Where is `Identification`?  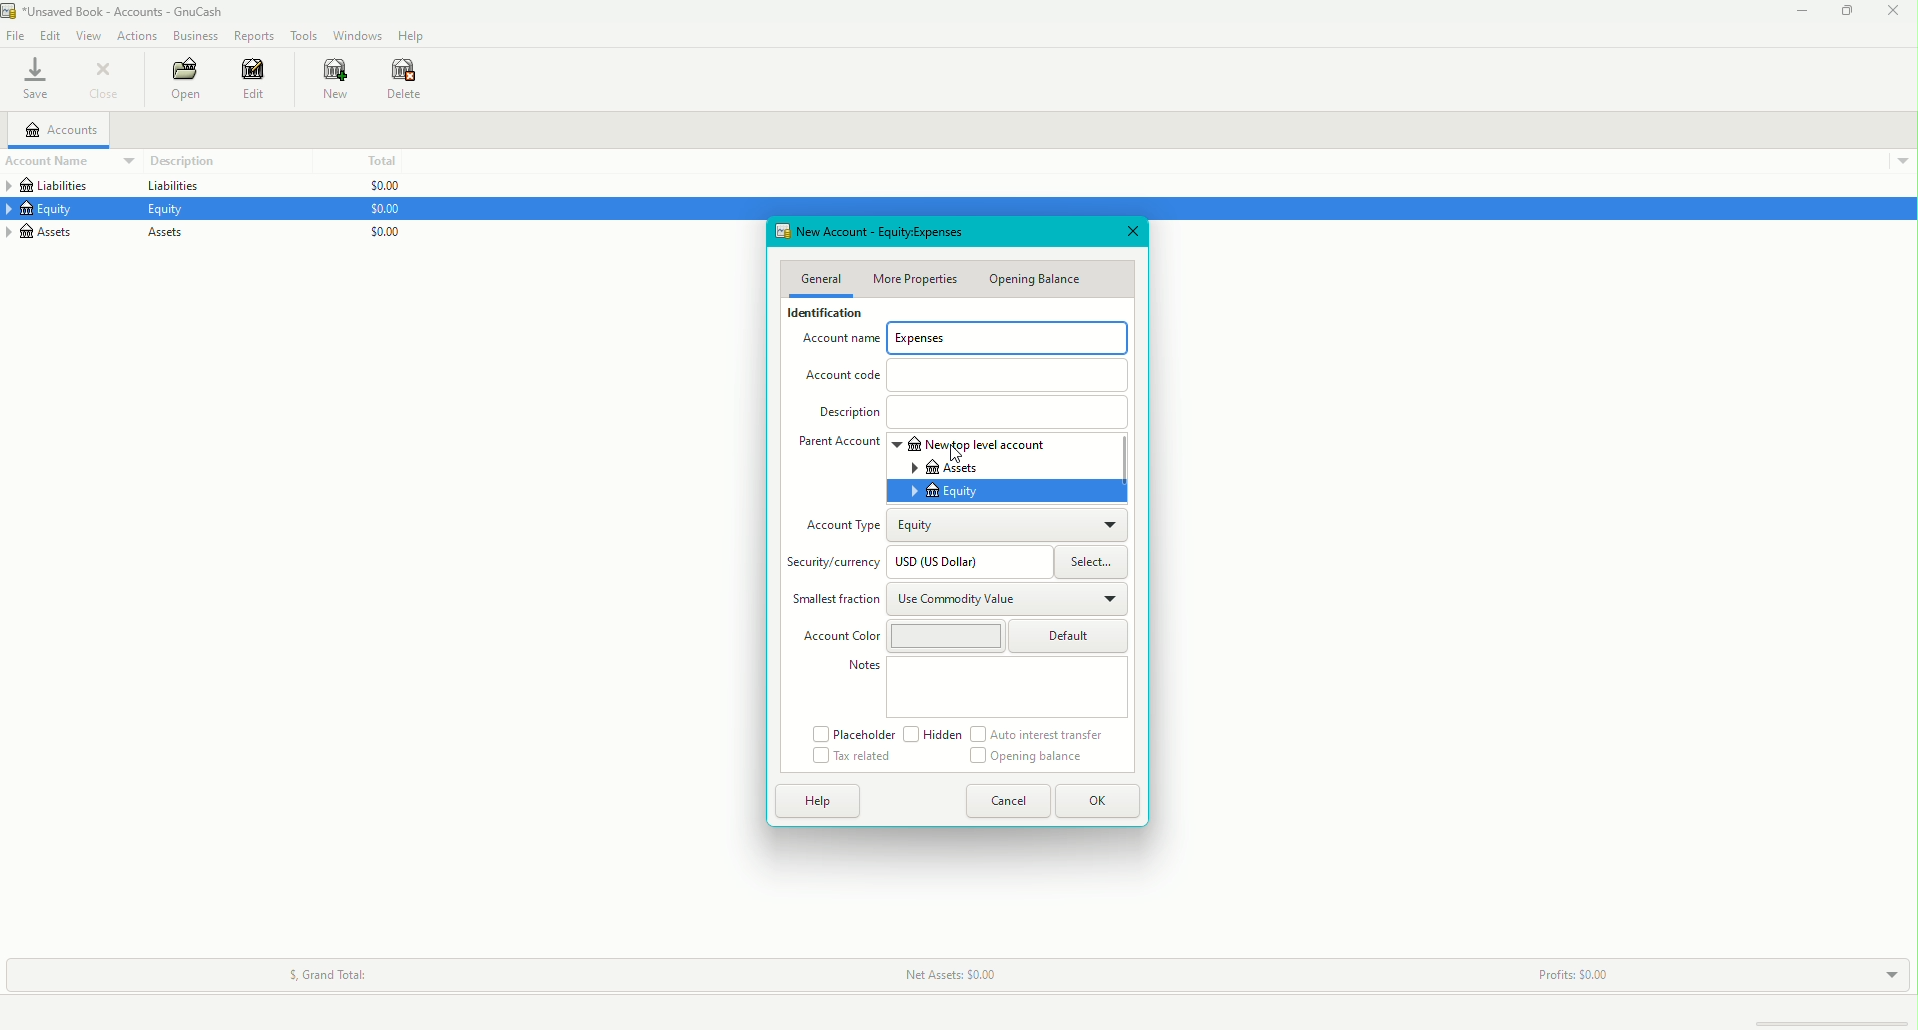
Identification is located at coordinates (825, 311).